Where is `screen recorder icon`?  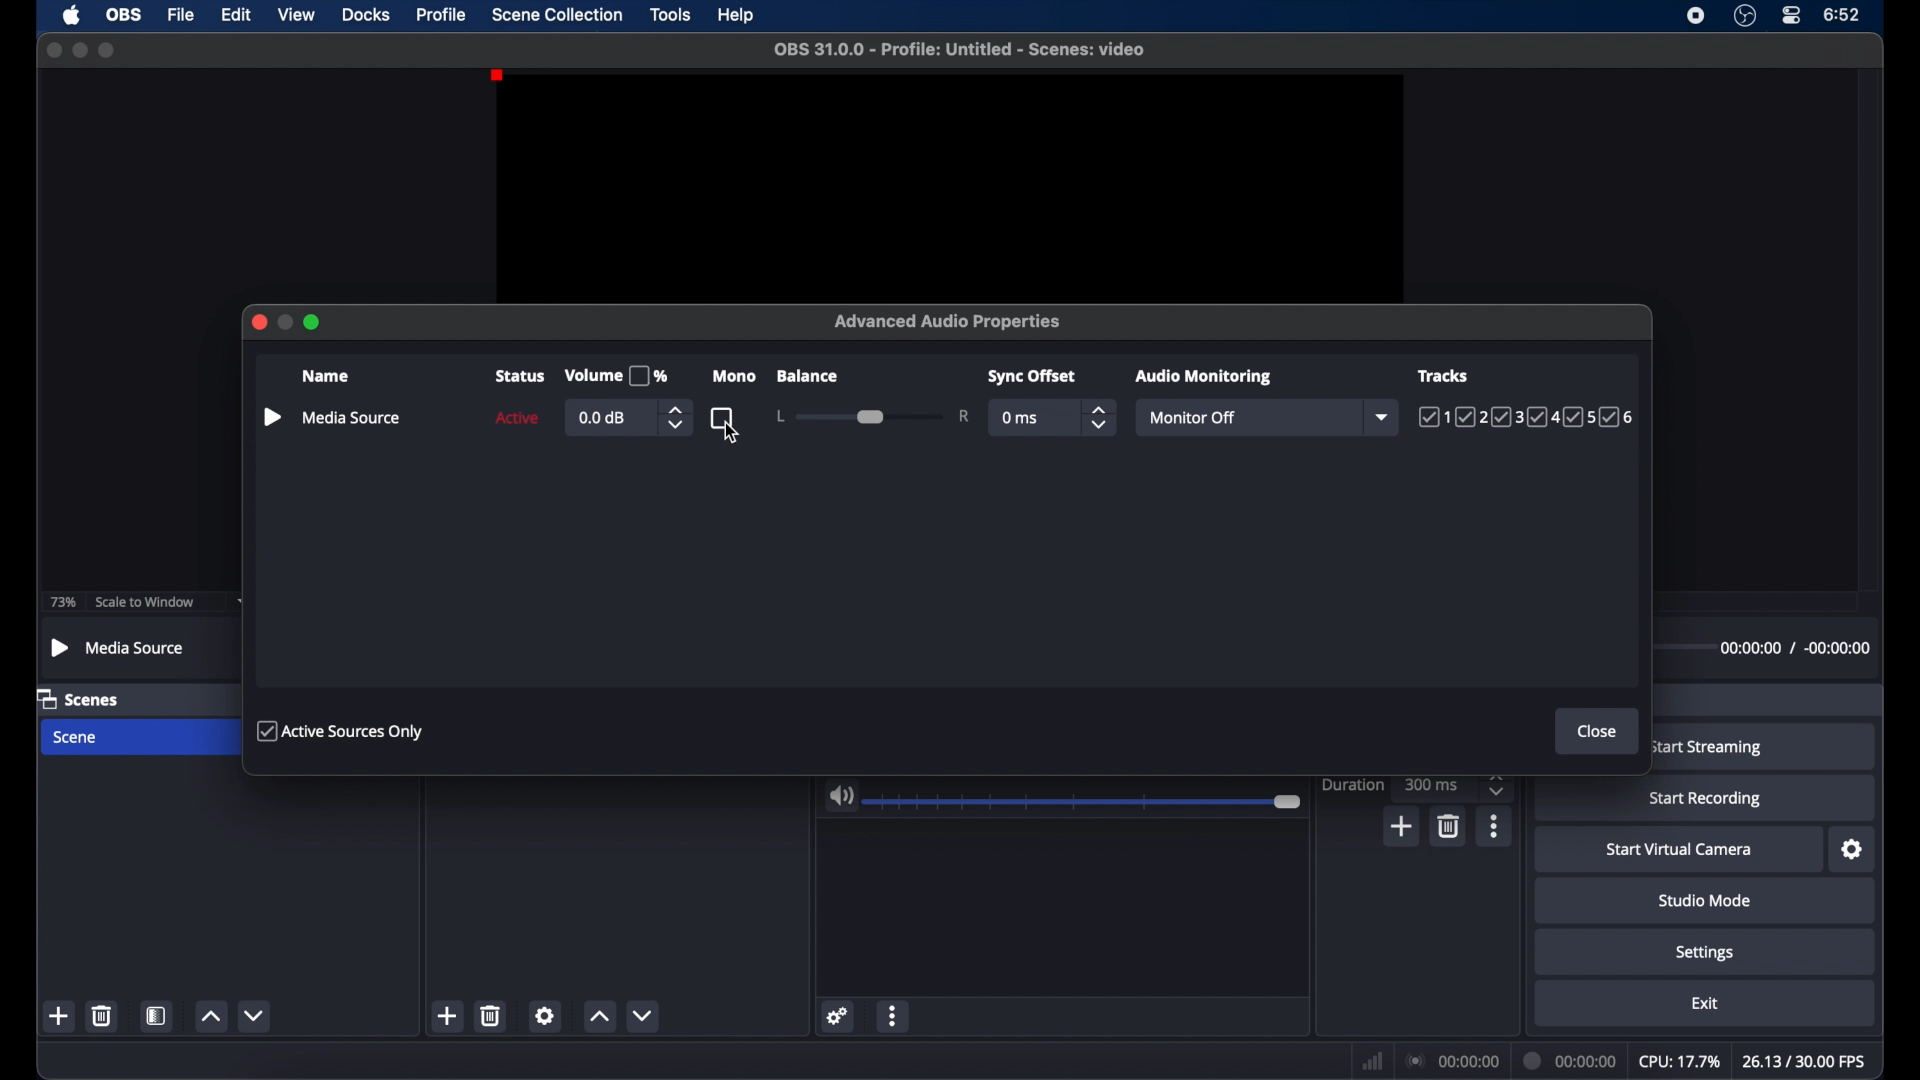
screen recorder icon is located at coordinates (1696, 16).